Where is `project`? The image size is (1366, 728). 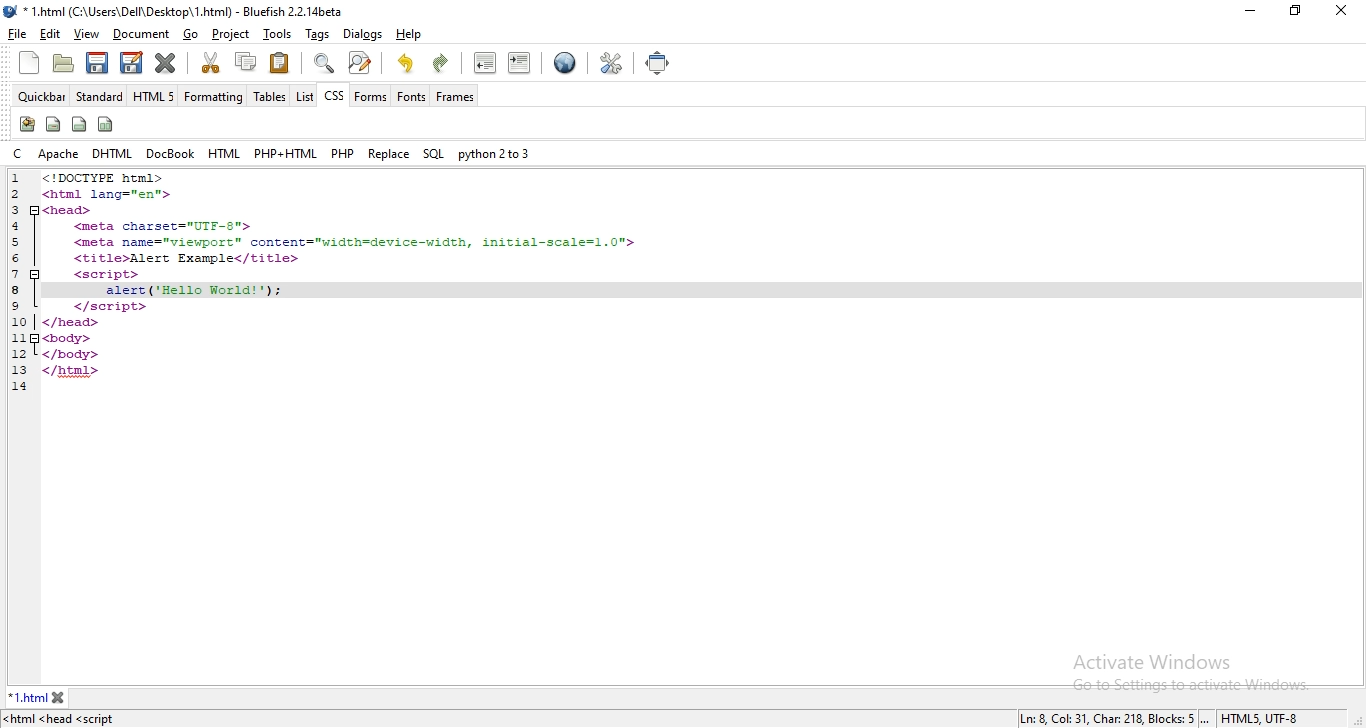
project is located at coordinates (230, 34).